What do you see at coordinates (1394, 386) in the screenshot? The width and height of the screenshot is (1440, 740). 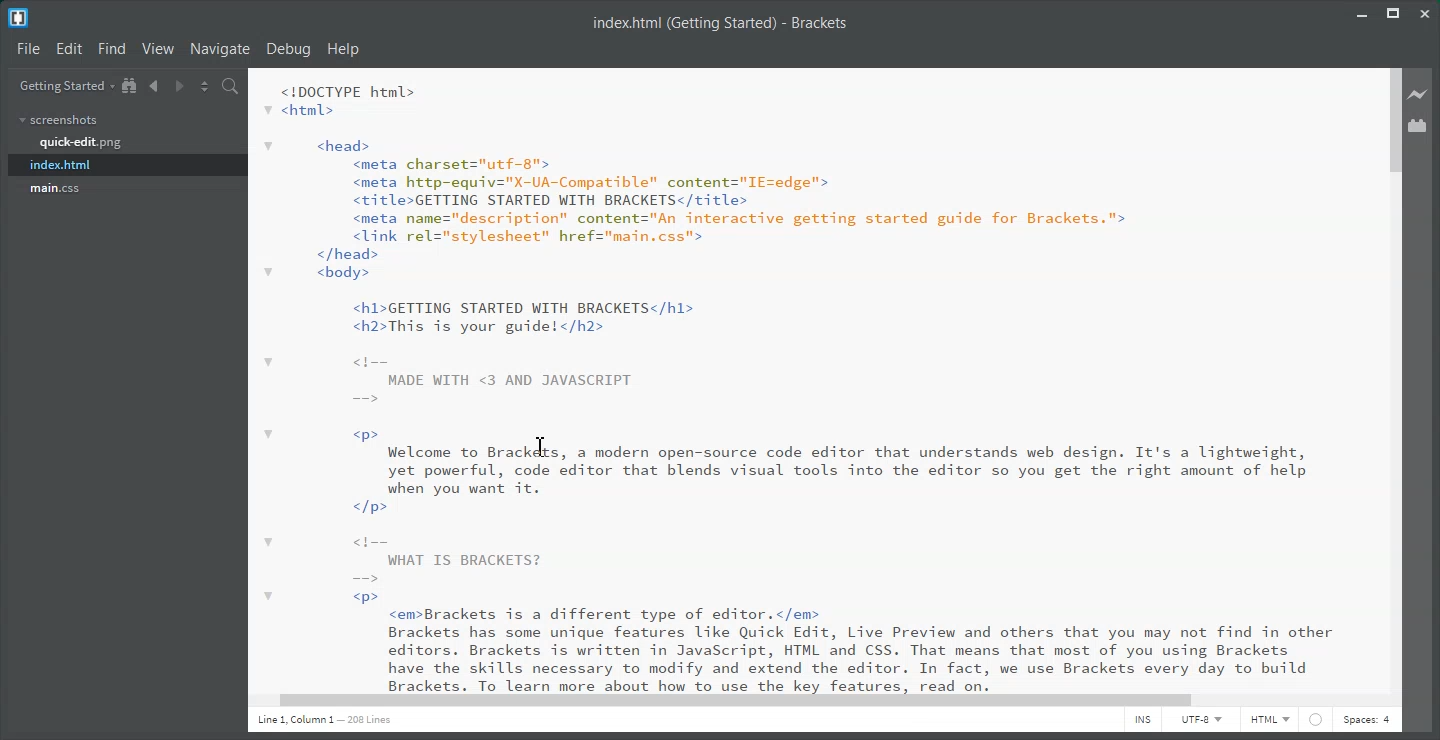 I see `Vertical Scroll Bar` at bounding box center [1394, 386].